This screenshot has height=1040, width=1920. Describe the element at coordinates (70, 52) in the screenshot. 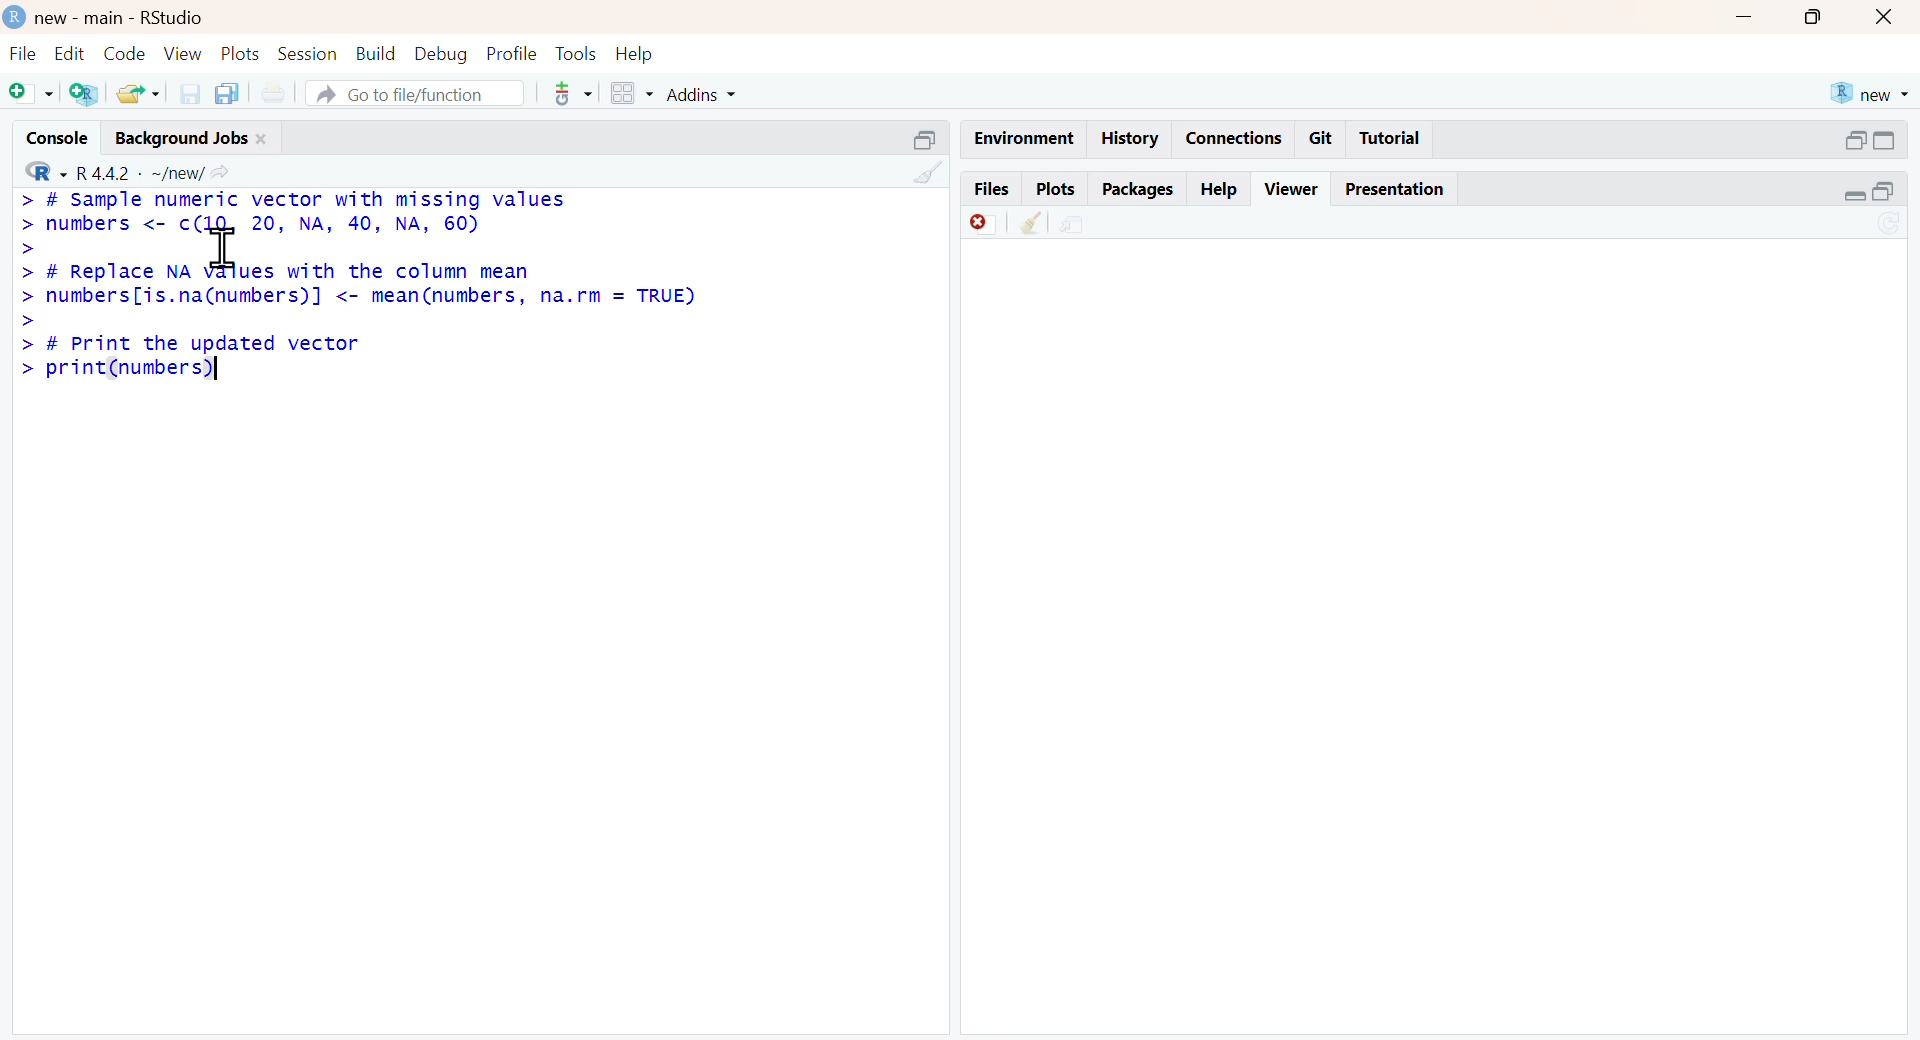

I see `edit` at that location.